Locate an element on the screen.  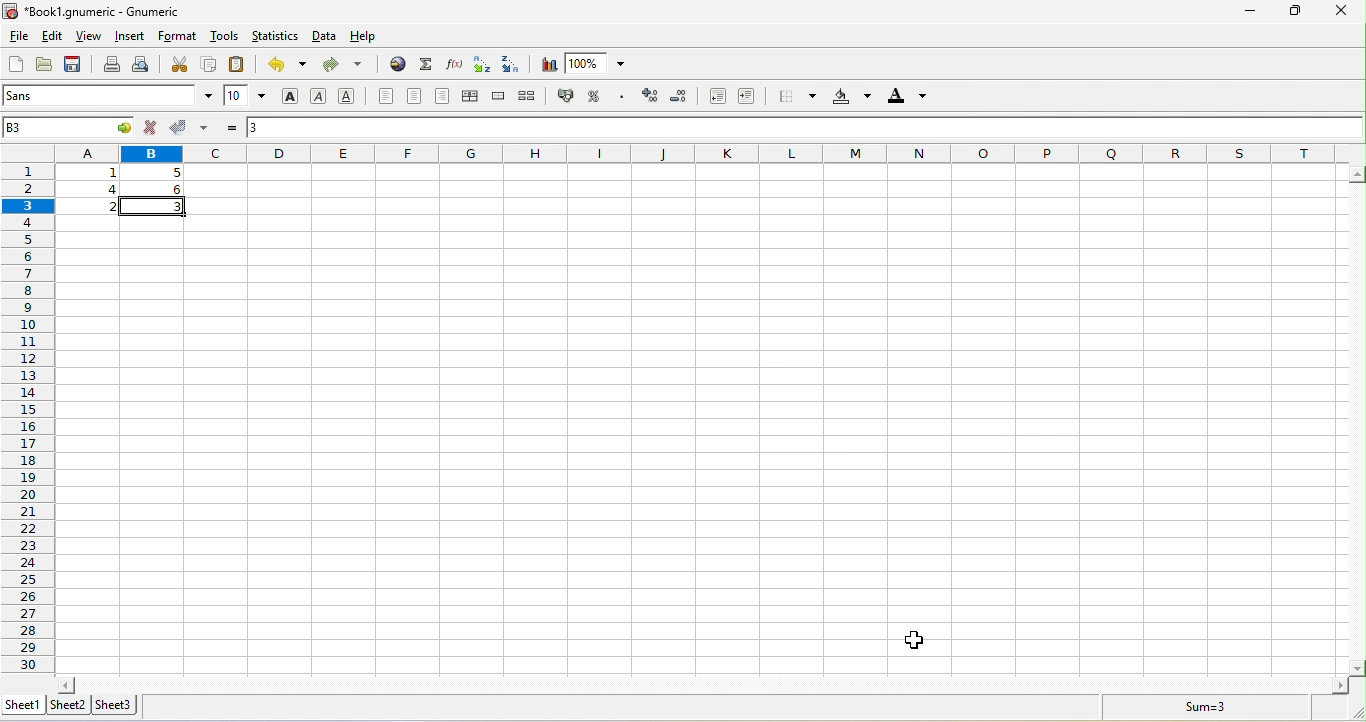
bold is located at coordinates (291, 96).